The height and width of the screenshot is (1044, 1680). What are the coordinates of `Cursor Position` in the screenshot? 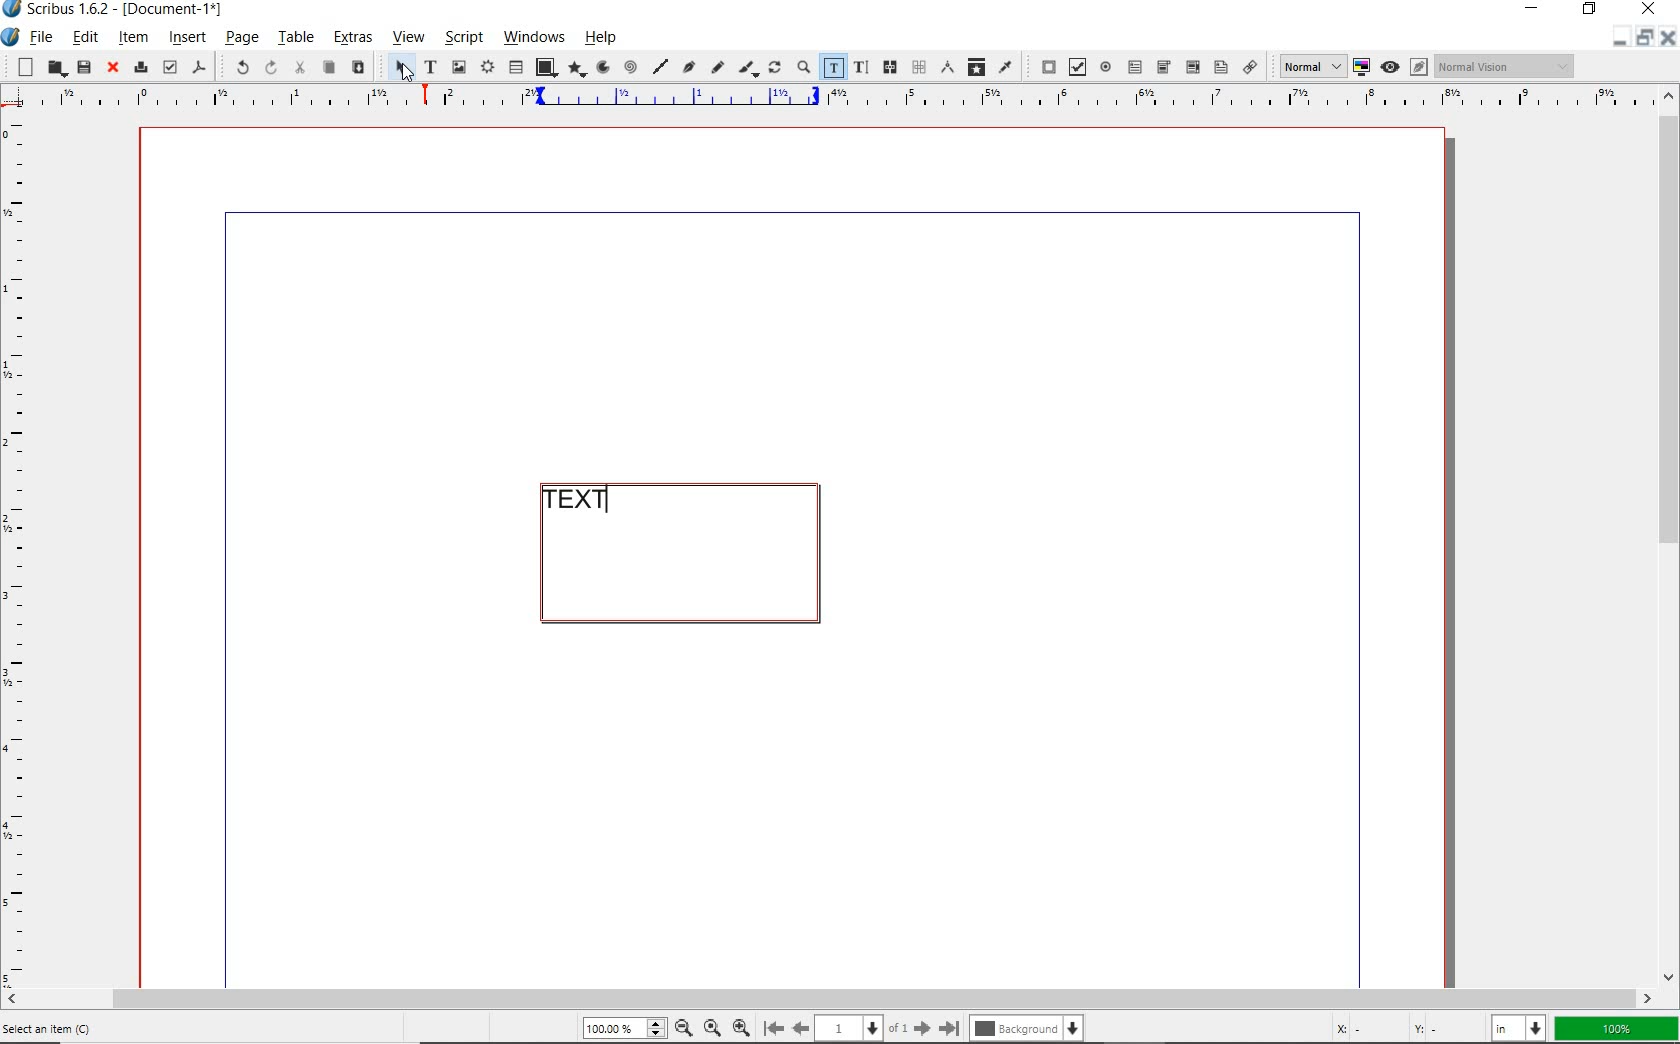 It's located at (405, 72).